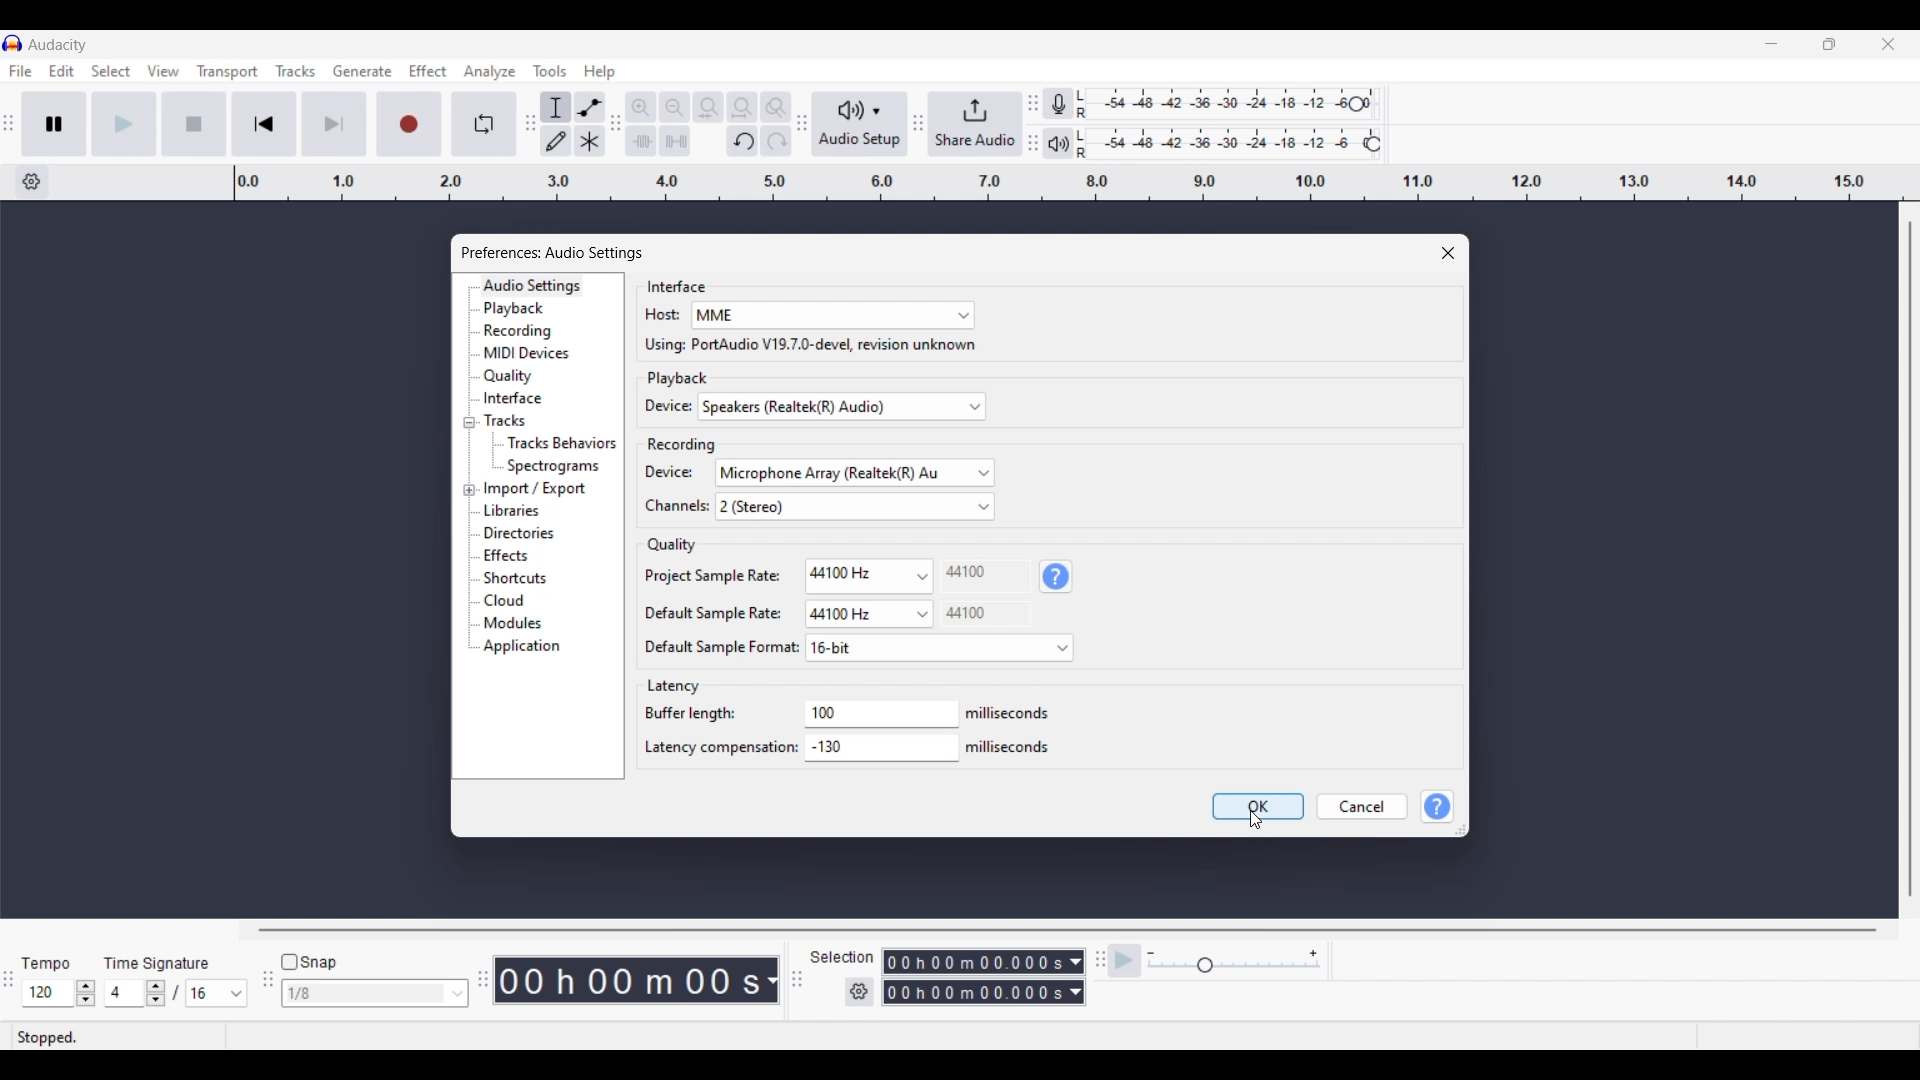 Image resolution: width=1920 pixels, height=1080 pixels. Describe the element at coordinates (429, 71) in the screenshot. I see `Effect menu` at that location.